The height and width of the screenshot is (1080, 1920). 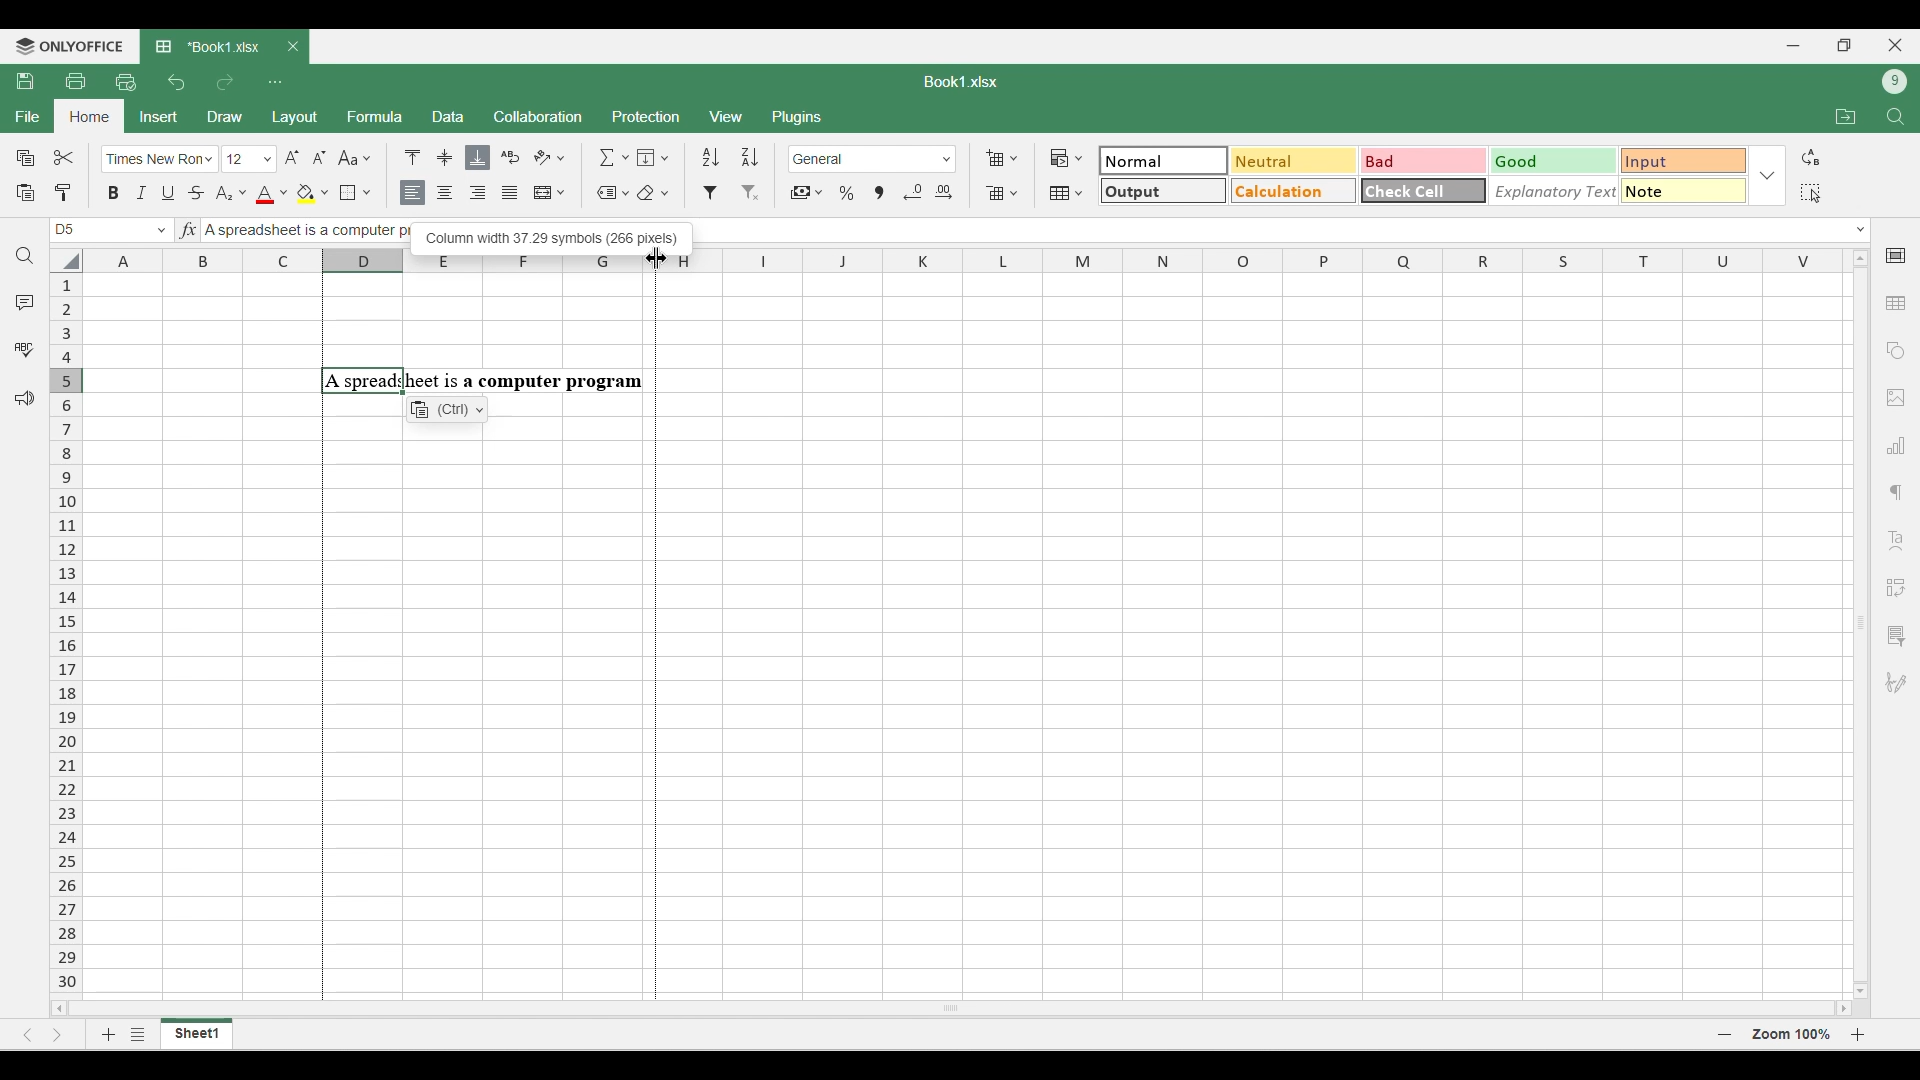 I want to click on Protection menu, so click(x=645, y=116).